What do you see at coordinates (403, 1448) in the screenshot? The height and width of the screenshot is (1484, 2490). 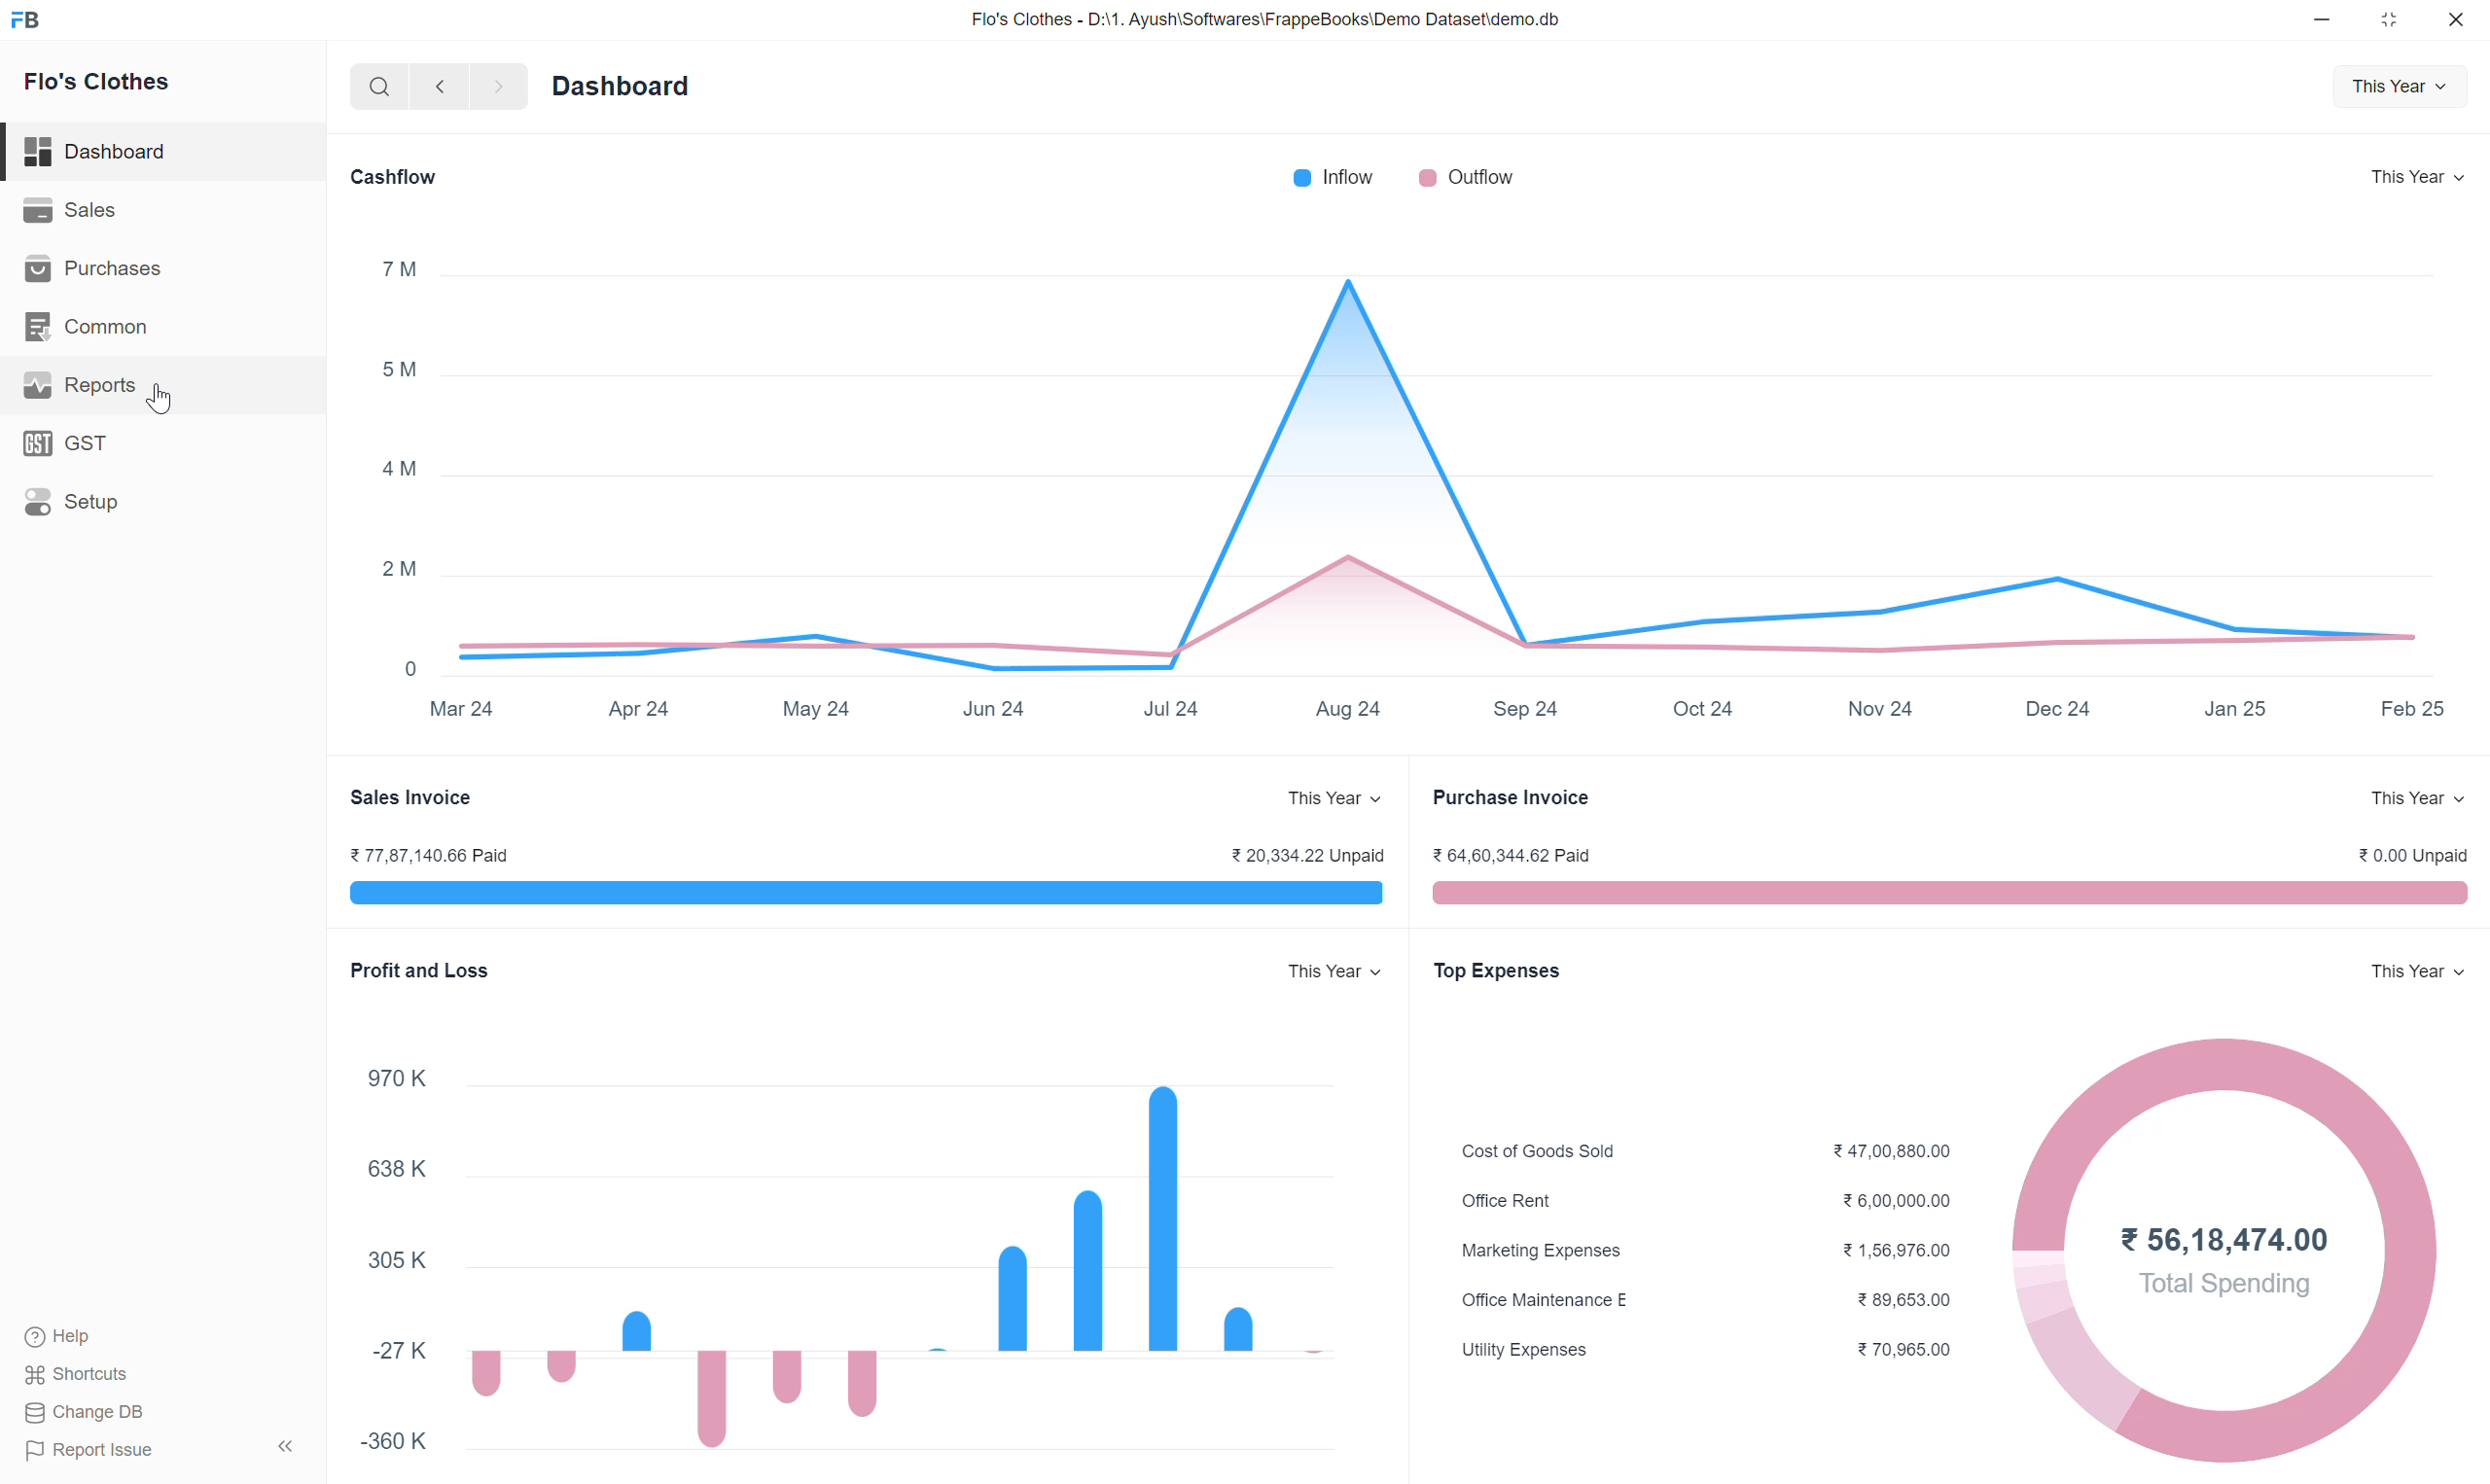 I see `-360 K` at bounding box center [403, 1448].